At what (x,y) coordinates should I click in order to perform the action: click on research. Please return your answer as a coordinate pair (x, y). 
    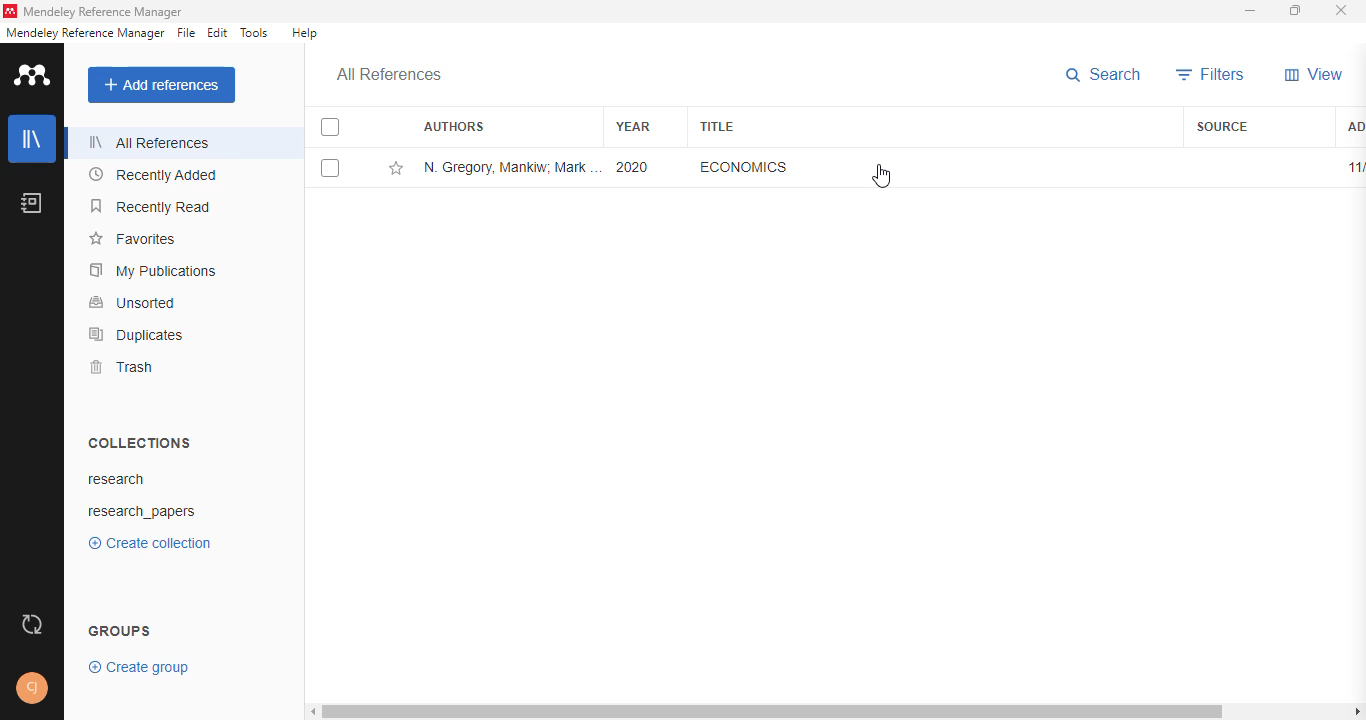
    Looking at the image, I should click on (115, 478).